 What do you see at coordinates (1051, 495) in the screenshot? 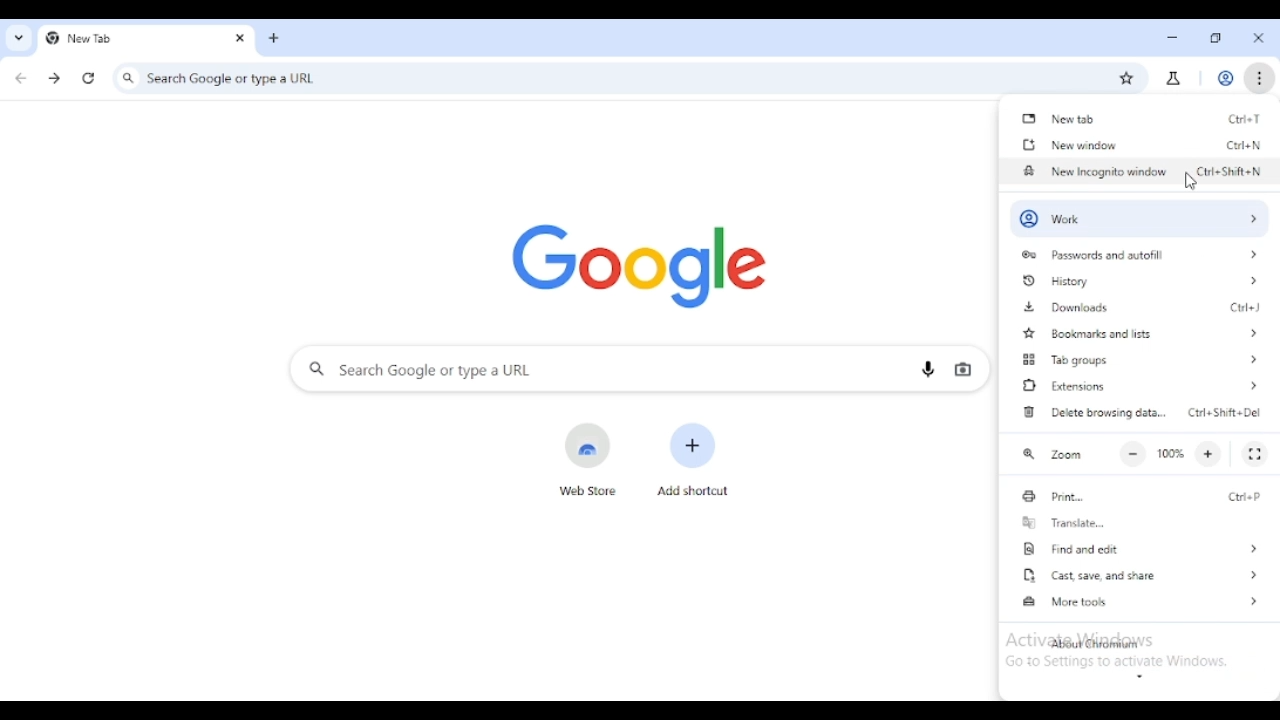
I see `print` at bounding box center [1051, 495].